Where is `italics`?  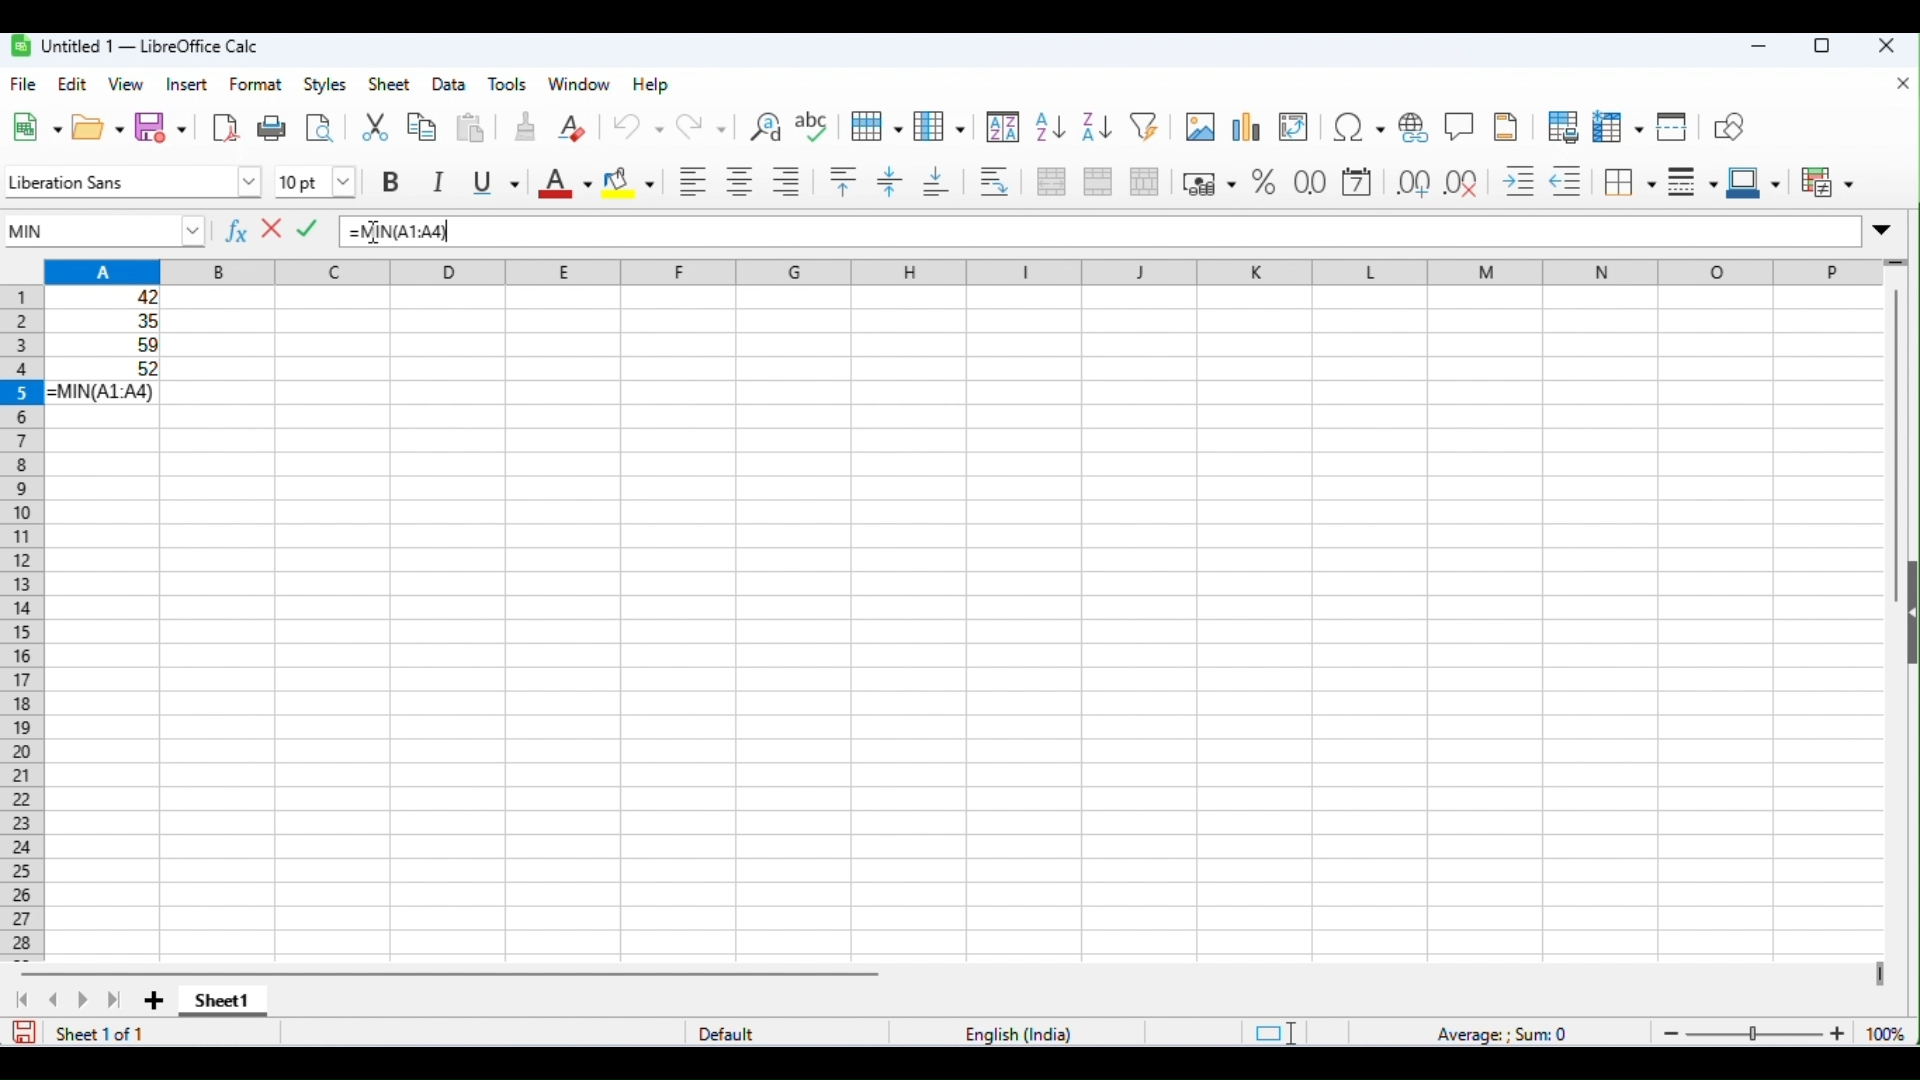 italics is located at coordinates (440, 182).